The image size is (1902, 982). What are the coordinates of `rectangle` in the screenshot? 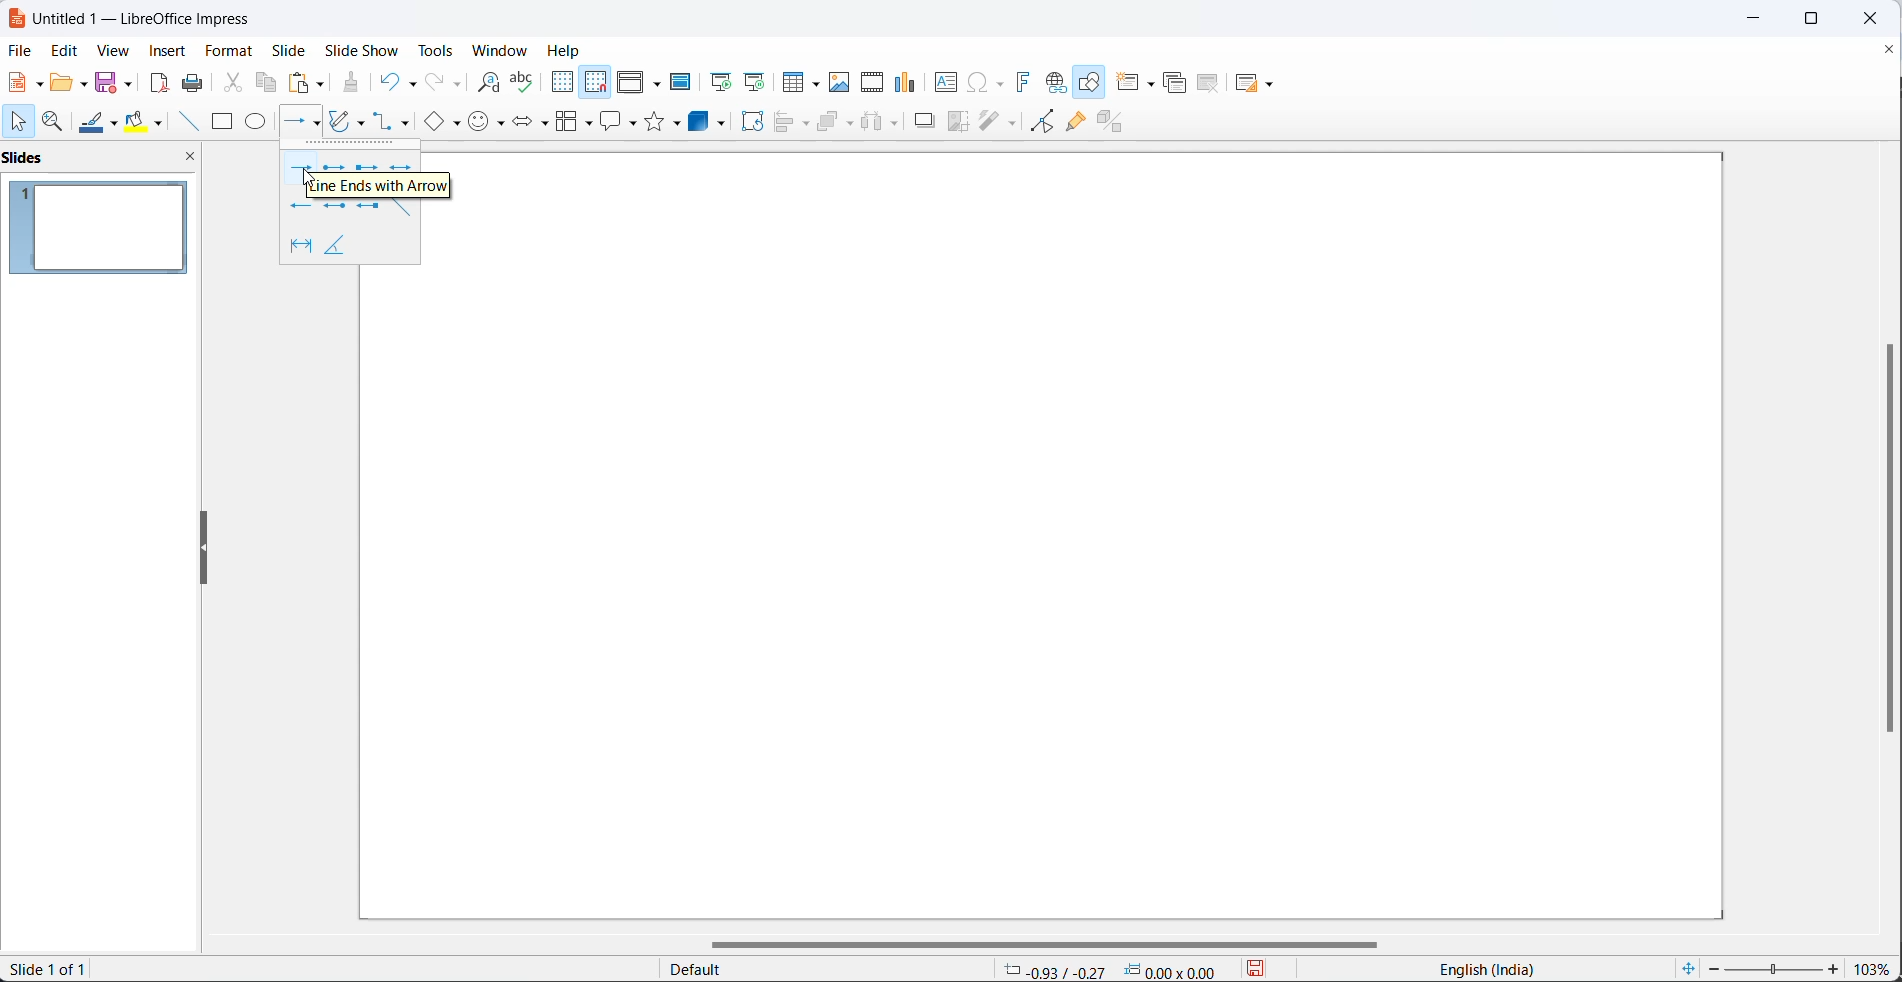 It's located at (221, 122).